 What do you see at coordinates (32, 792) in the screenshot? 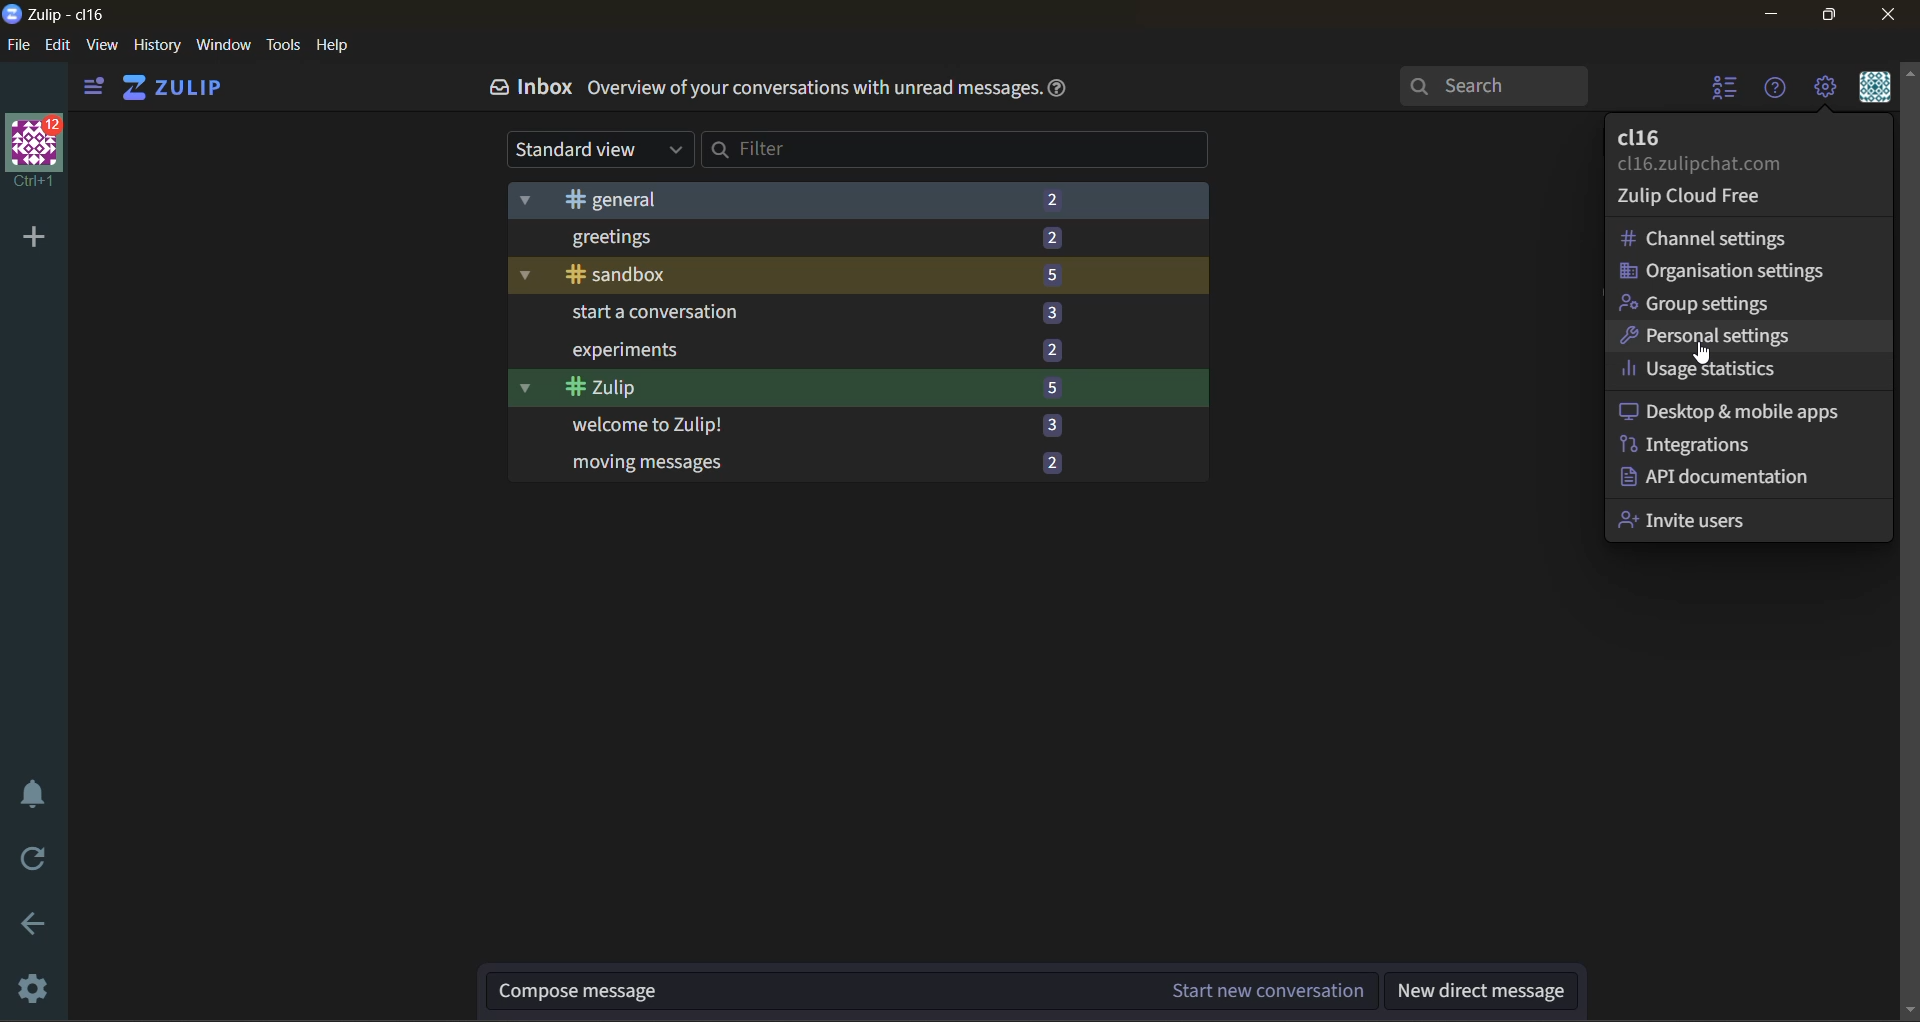
I see `enable do not disturb` at bounding box center [32, 792].